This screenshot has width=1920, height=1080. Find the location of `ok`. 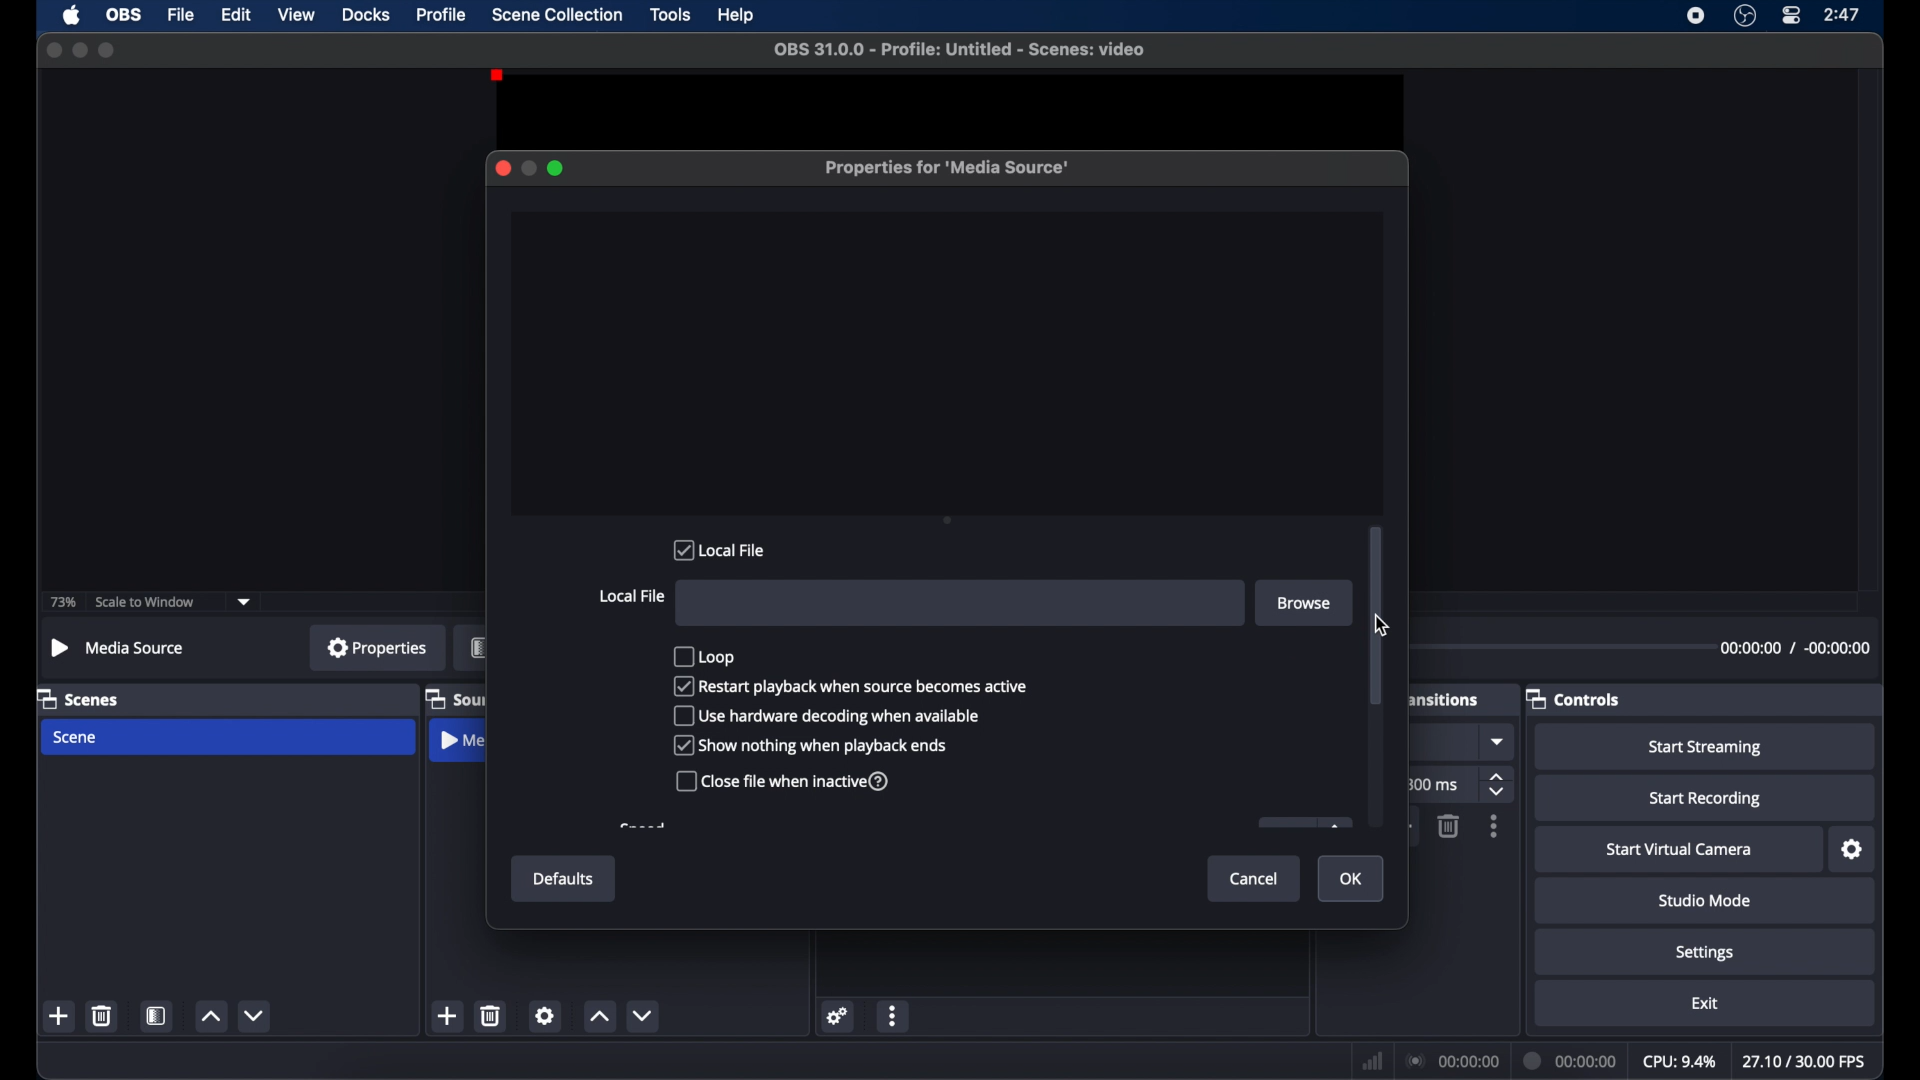

ok is located at coordinates (1351, 879).